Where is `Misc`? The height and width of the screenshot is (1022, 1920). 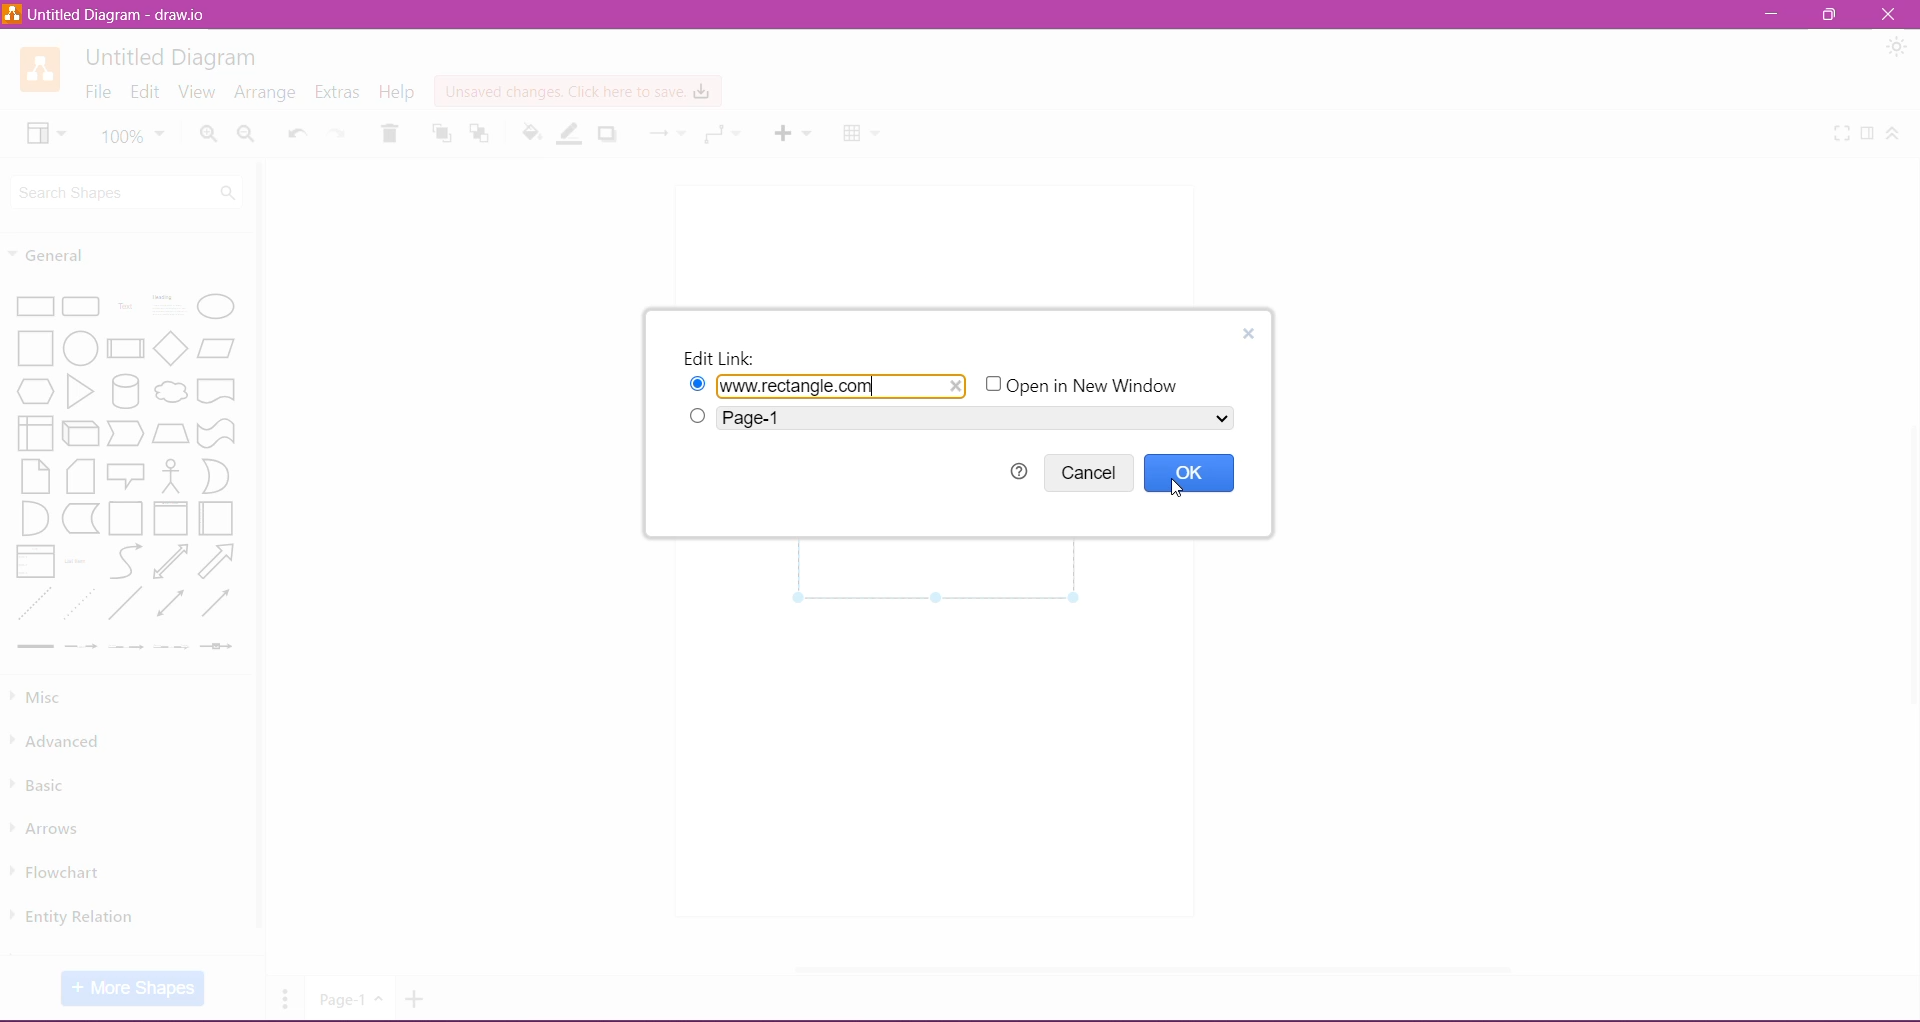 Misc is located at coordinates (45, 698).